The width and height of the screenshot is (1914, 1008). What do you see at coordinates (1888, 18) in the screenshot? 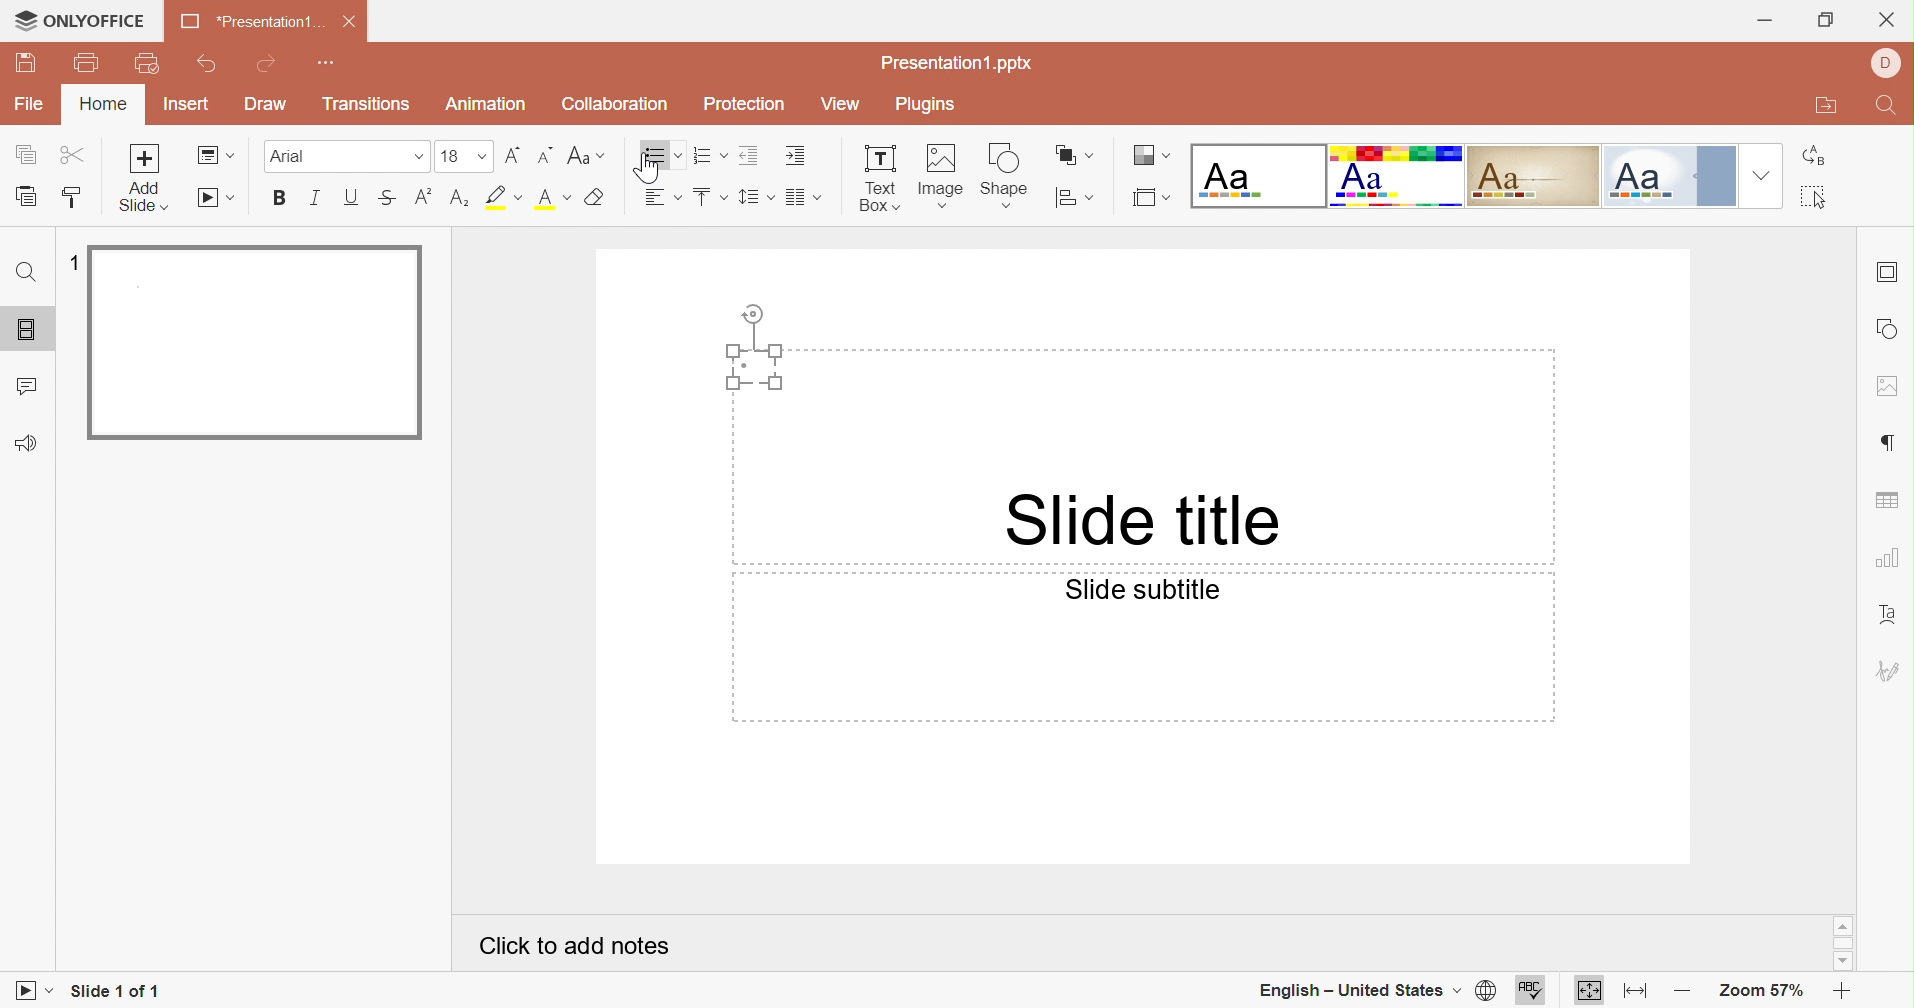
I see `Close` at bounding box center [1888, 18].